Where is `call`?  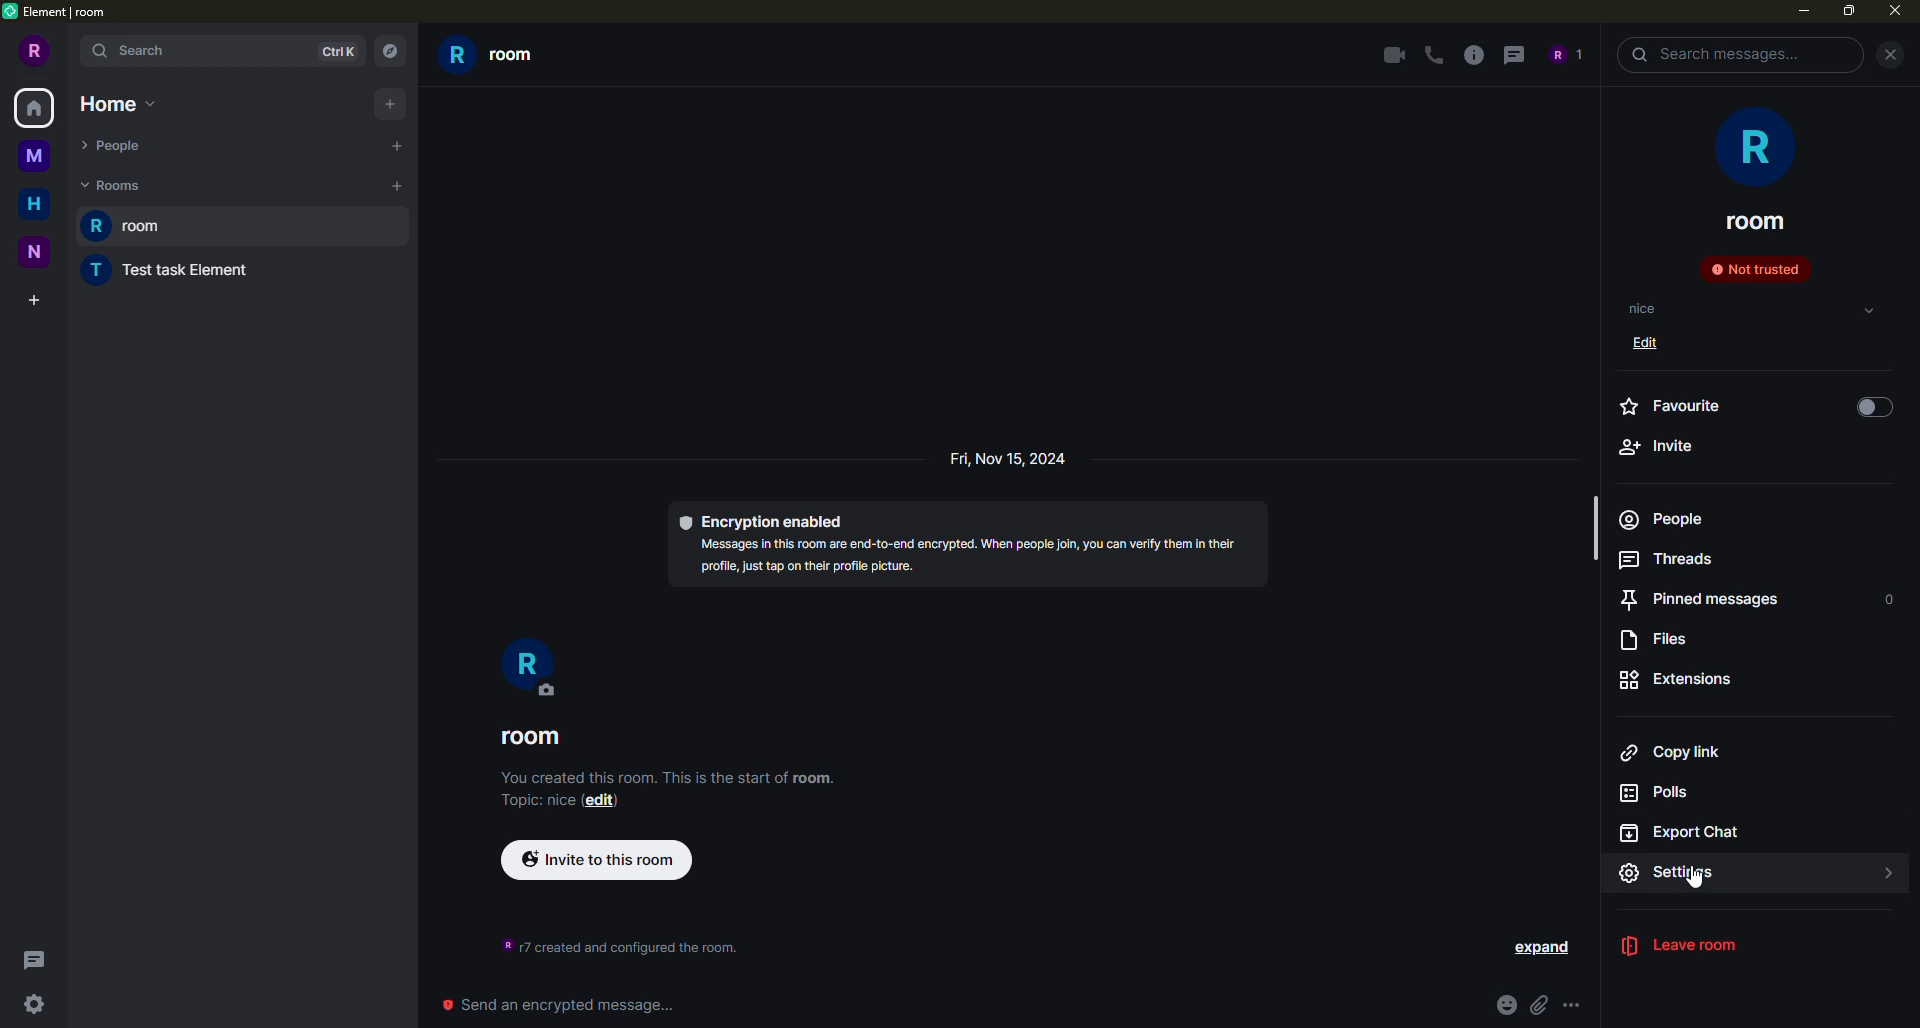
call is located at coordinates (1436, 57).